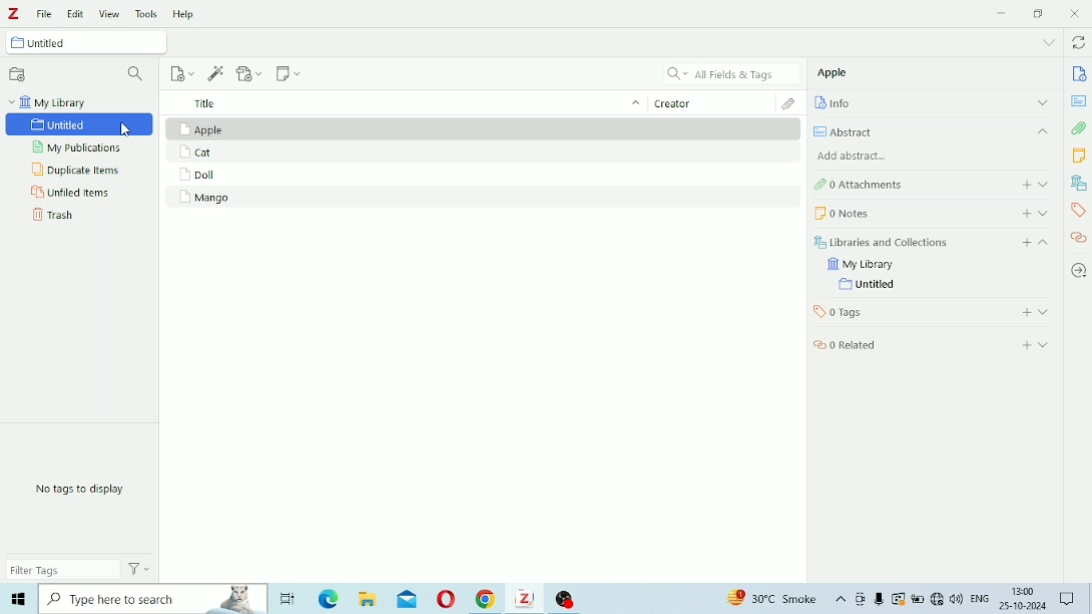 Image resolution: width=1092 pixels, height=614 pixels. What do you see at coordinates (933, 131) in the screenshot?
I see `Abstract` at bounding box center [933, 131].